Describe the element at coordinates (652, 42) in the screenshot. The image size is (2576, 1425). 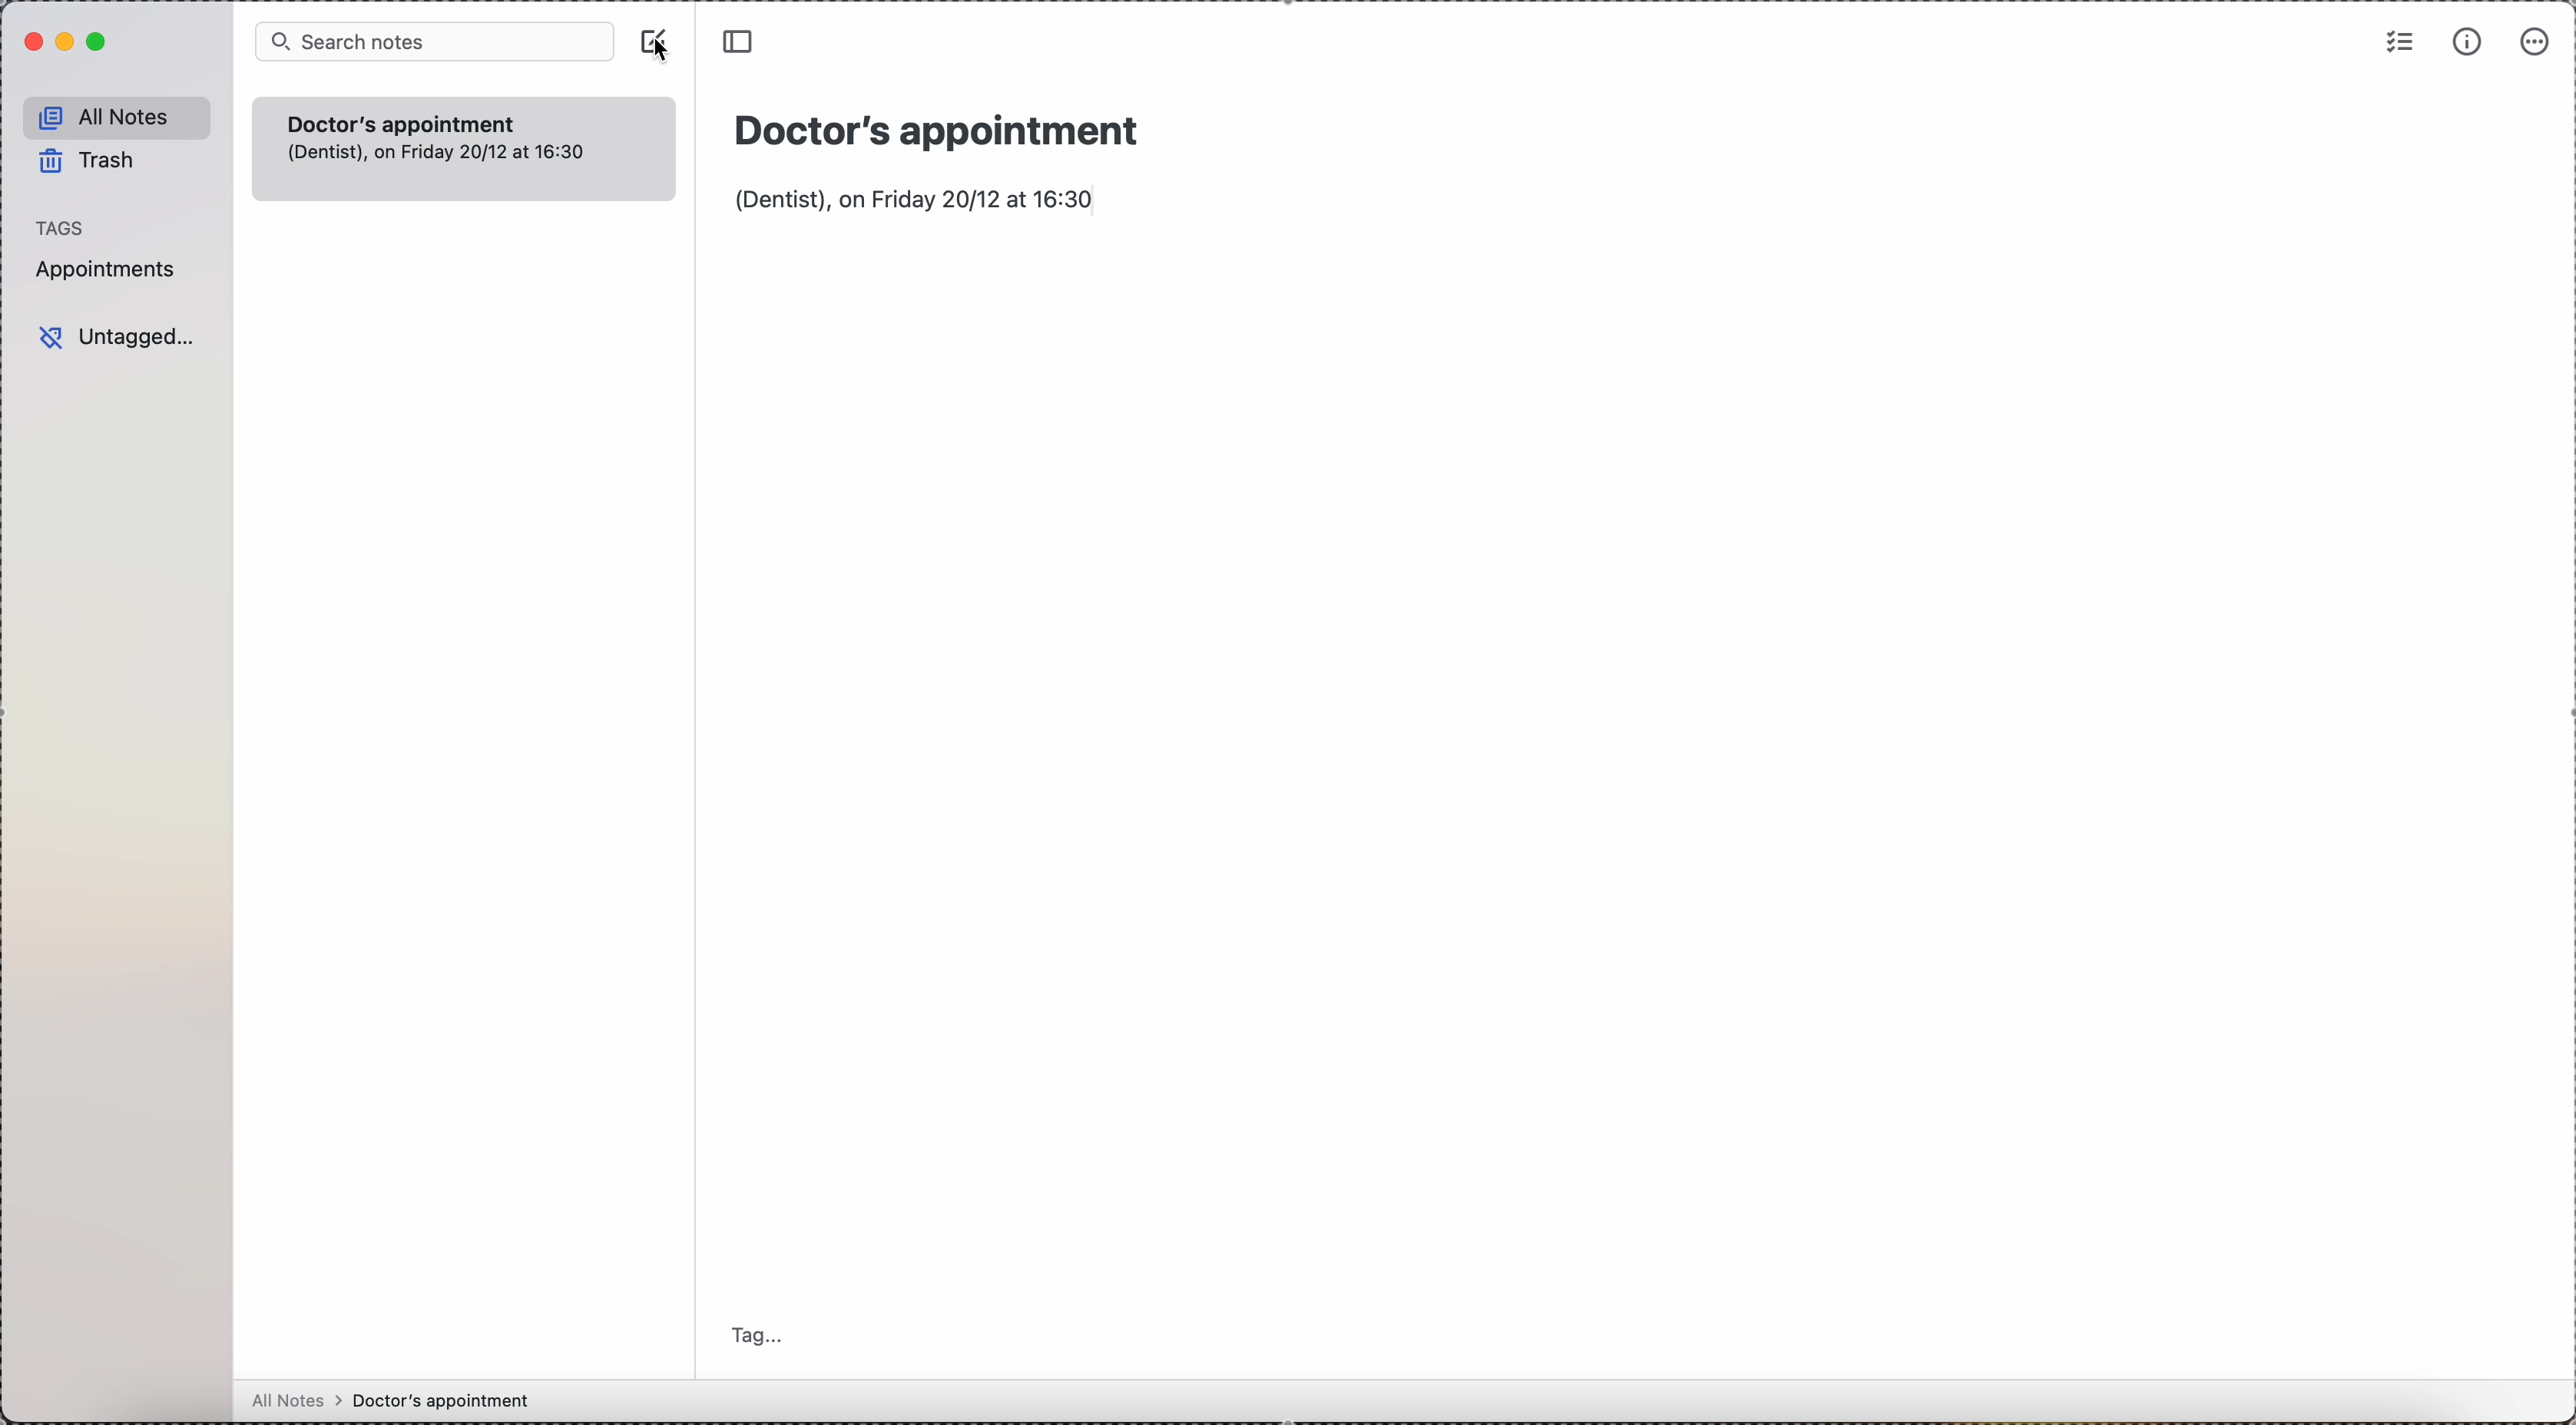
I see `click on create note` at that location.